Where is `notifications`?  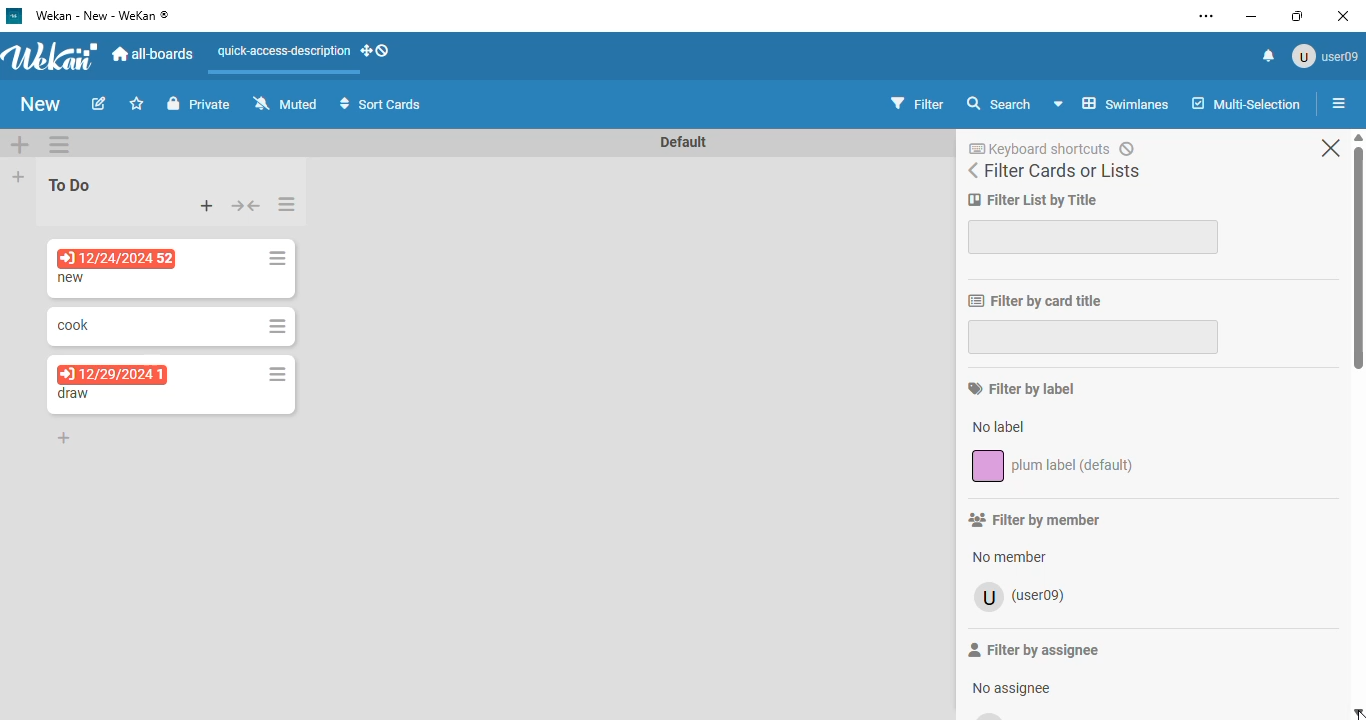
notifications is located at coordinates (1269, 56).